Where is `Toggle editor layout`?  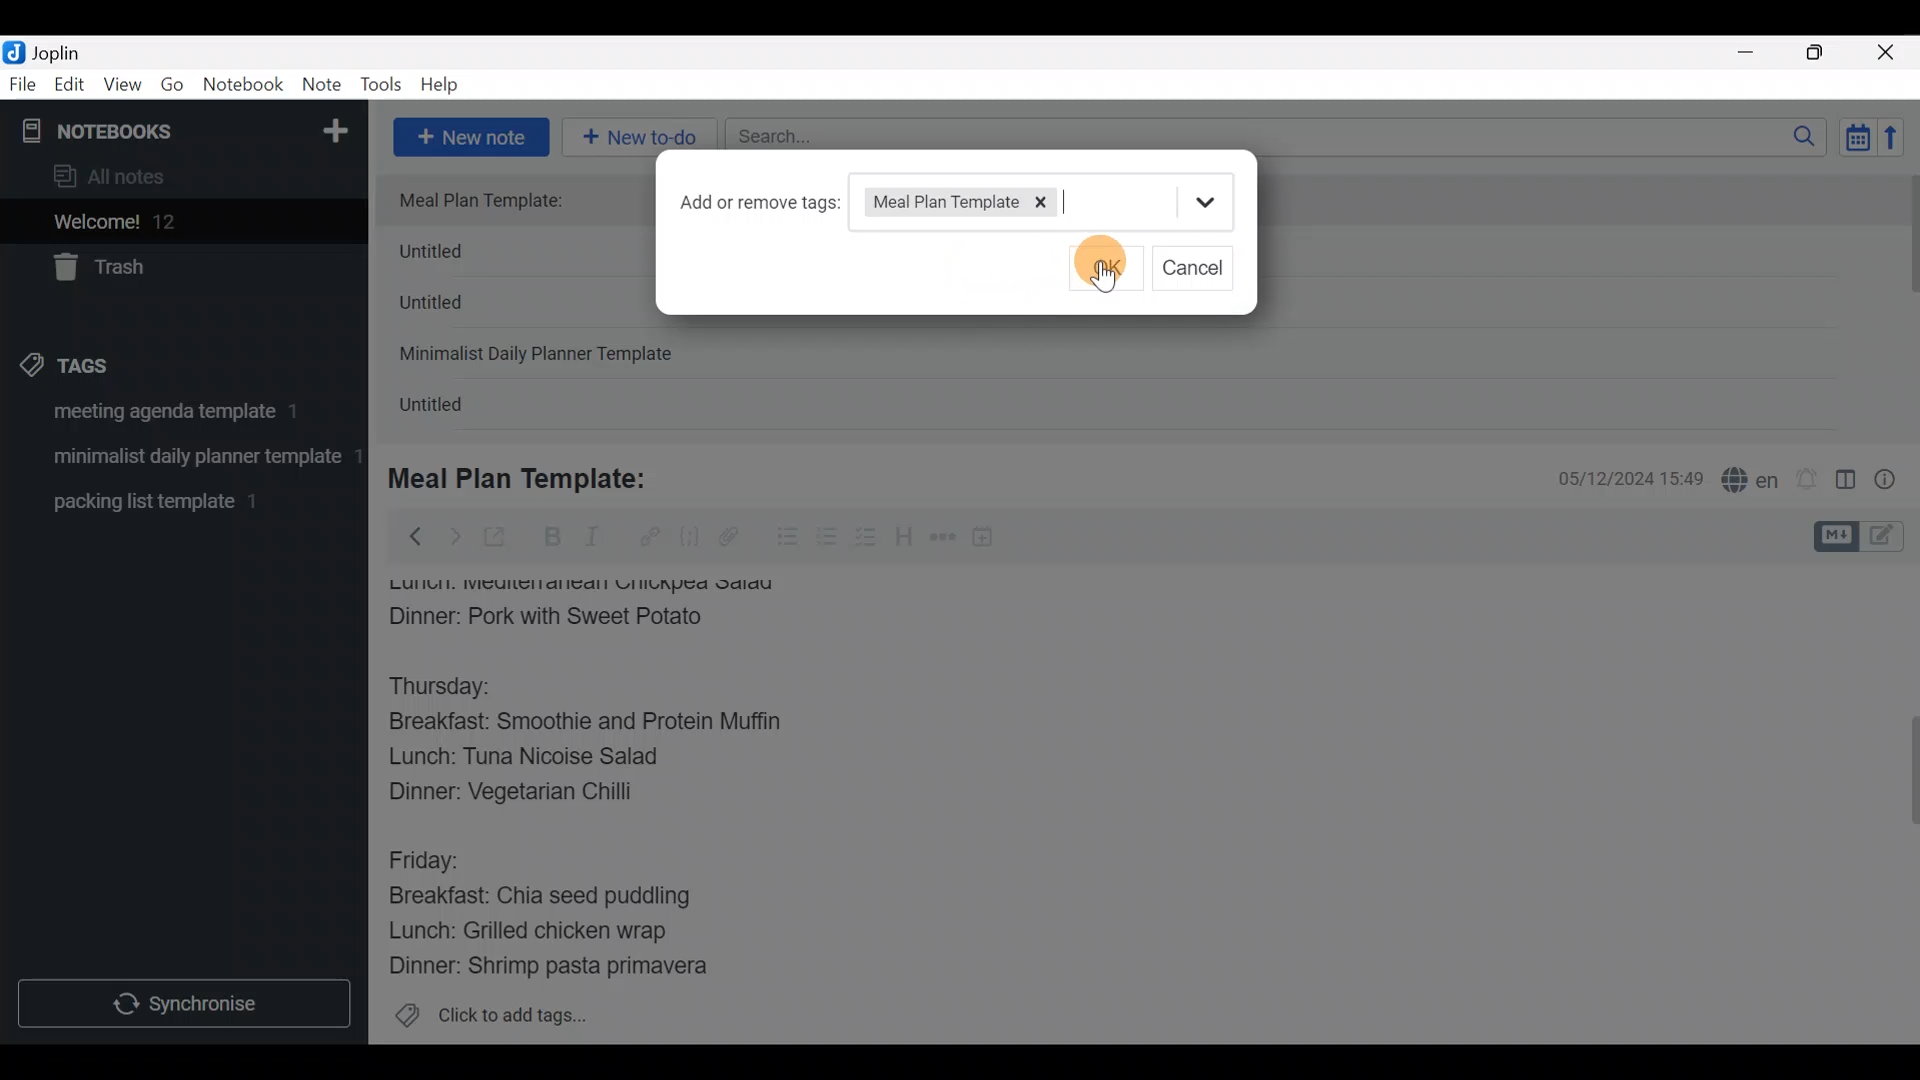
Toggle editor layout is located at coordinates (1847, 482).